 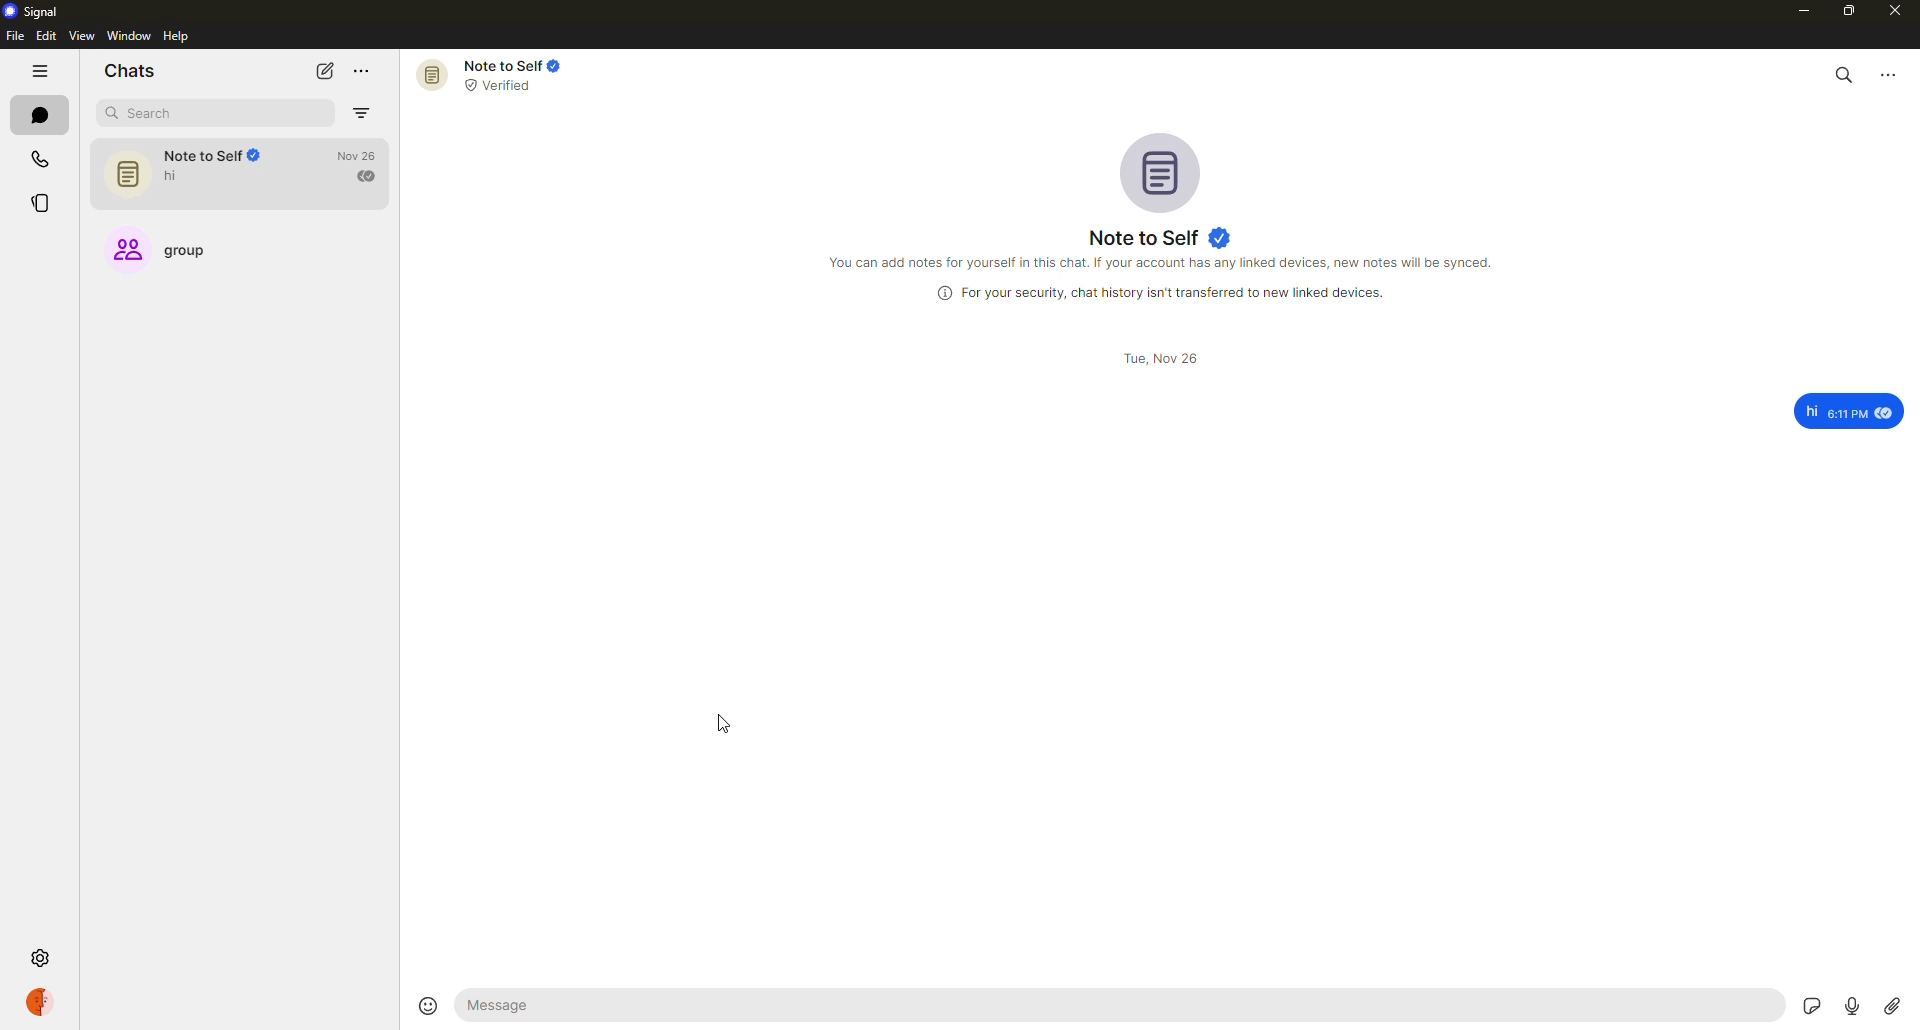 I want to click on profile pic, so click(x=1156, y=171).